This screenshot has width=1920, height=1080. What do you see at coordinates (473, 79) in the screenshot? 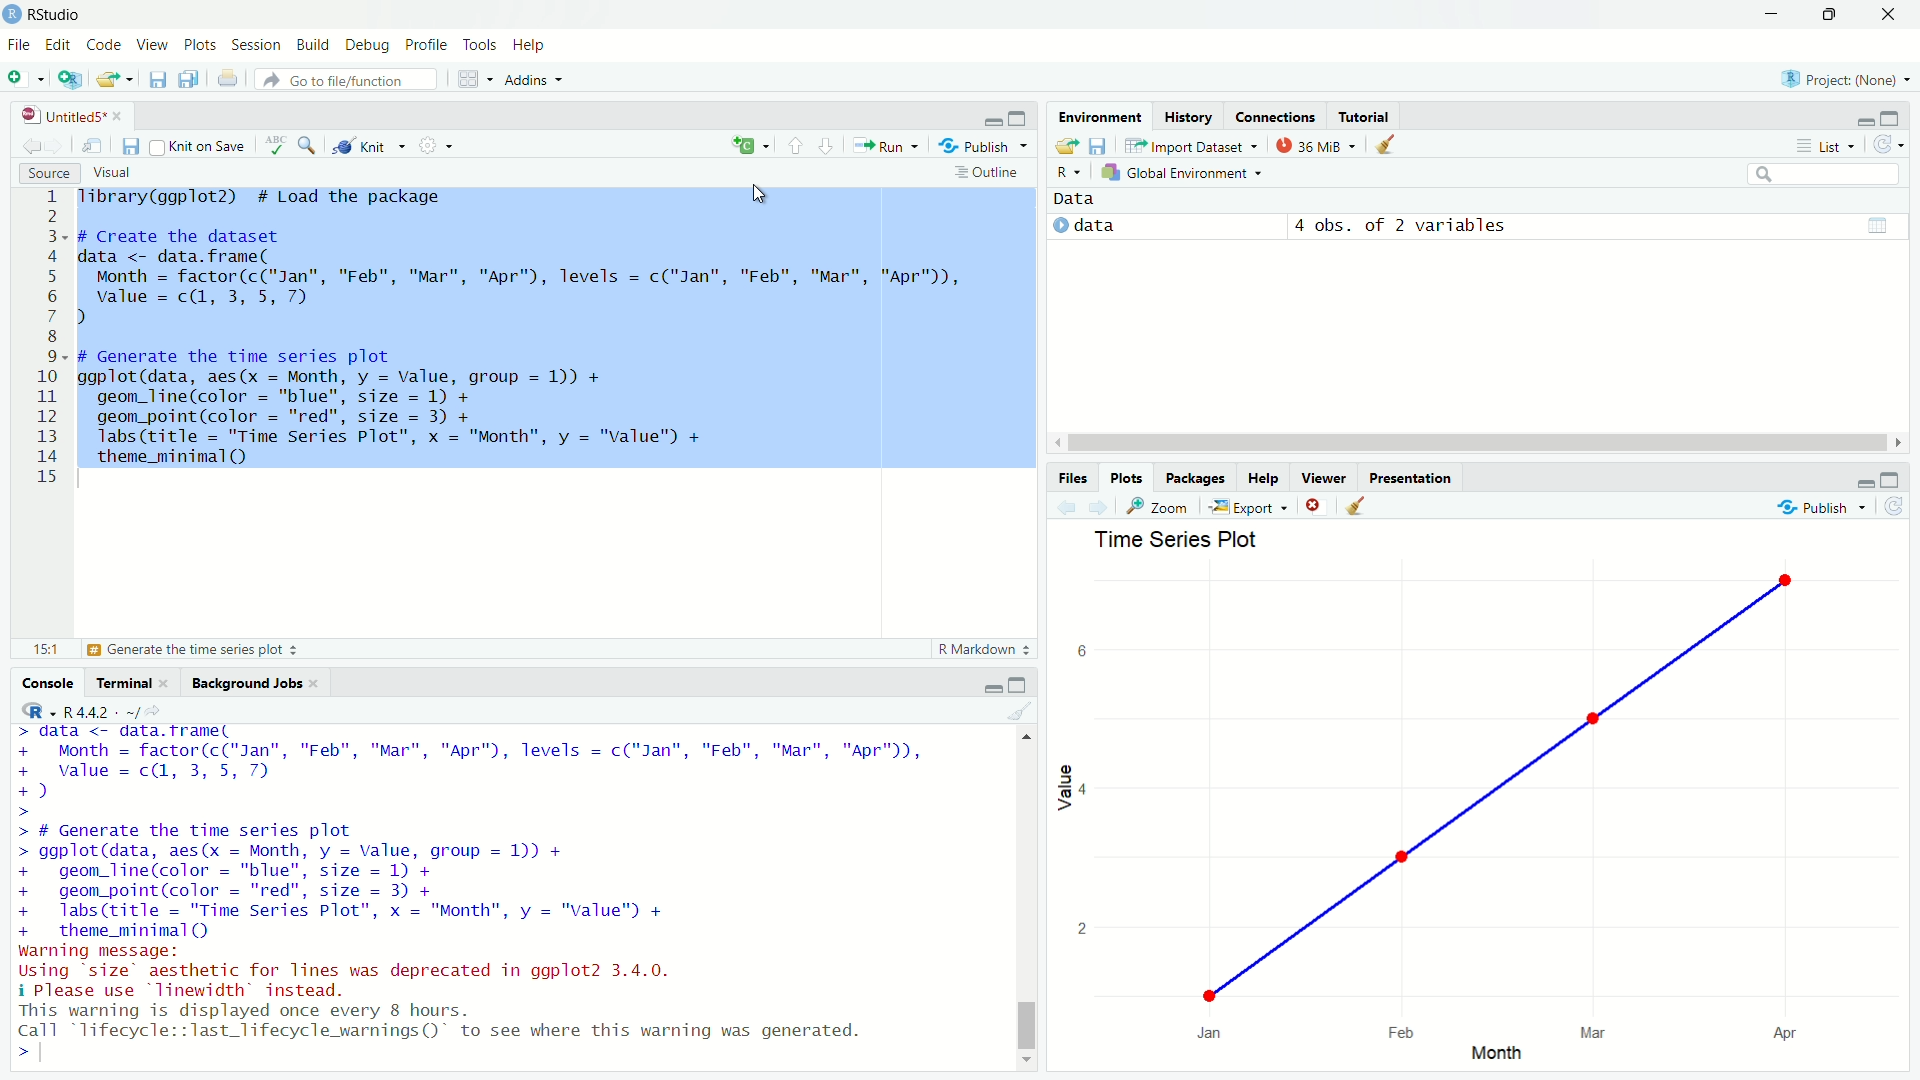
I see `workspace panes` at bounding box center [473, 79].